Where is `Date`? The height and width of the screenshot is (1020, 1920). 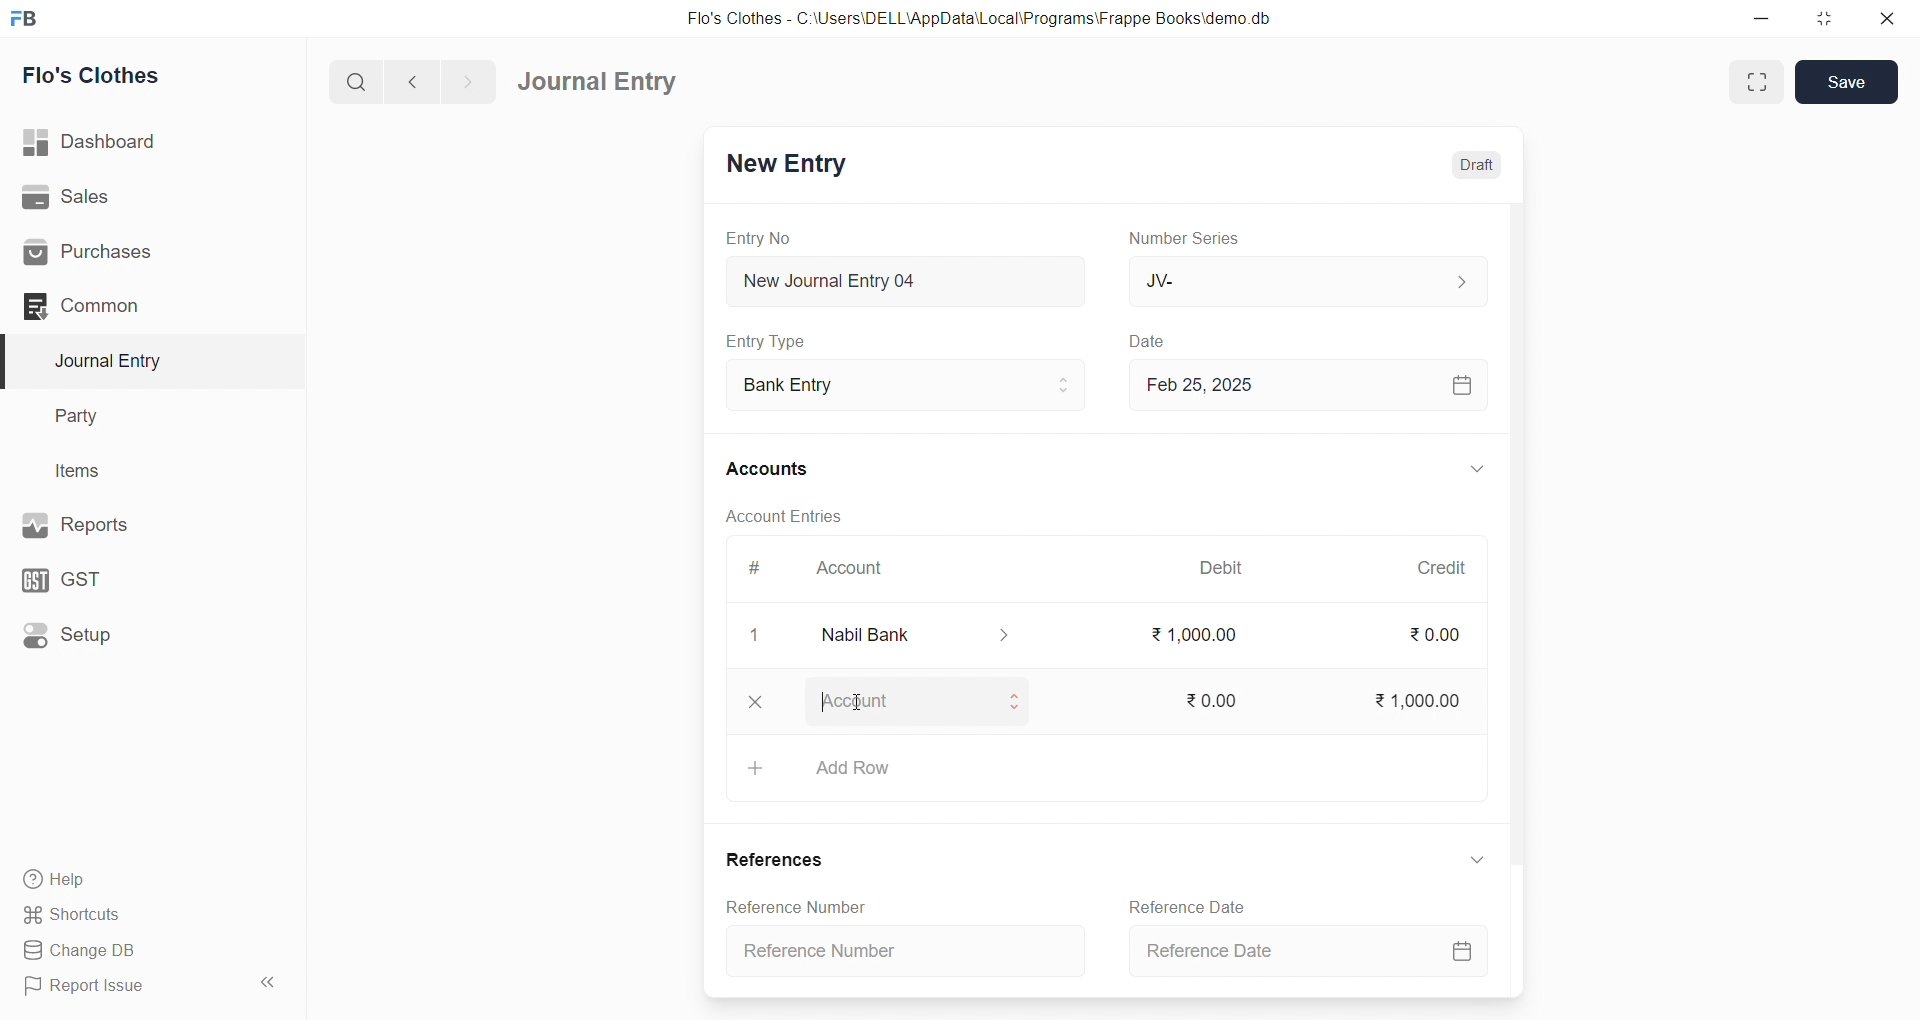 Date is located at coordinates (1150, 342).